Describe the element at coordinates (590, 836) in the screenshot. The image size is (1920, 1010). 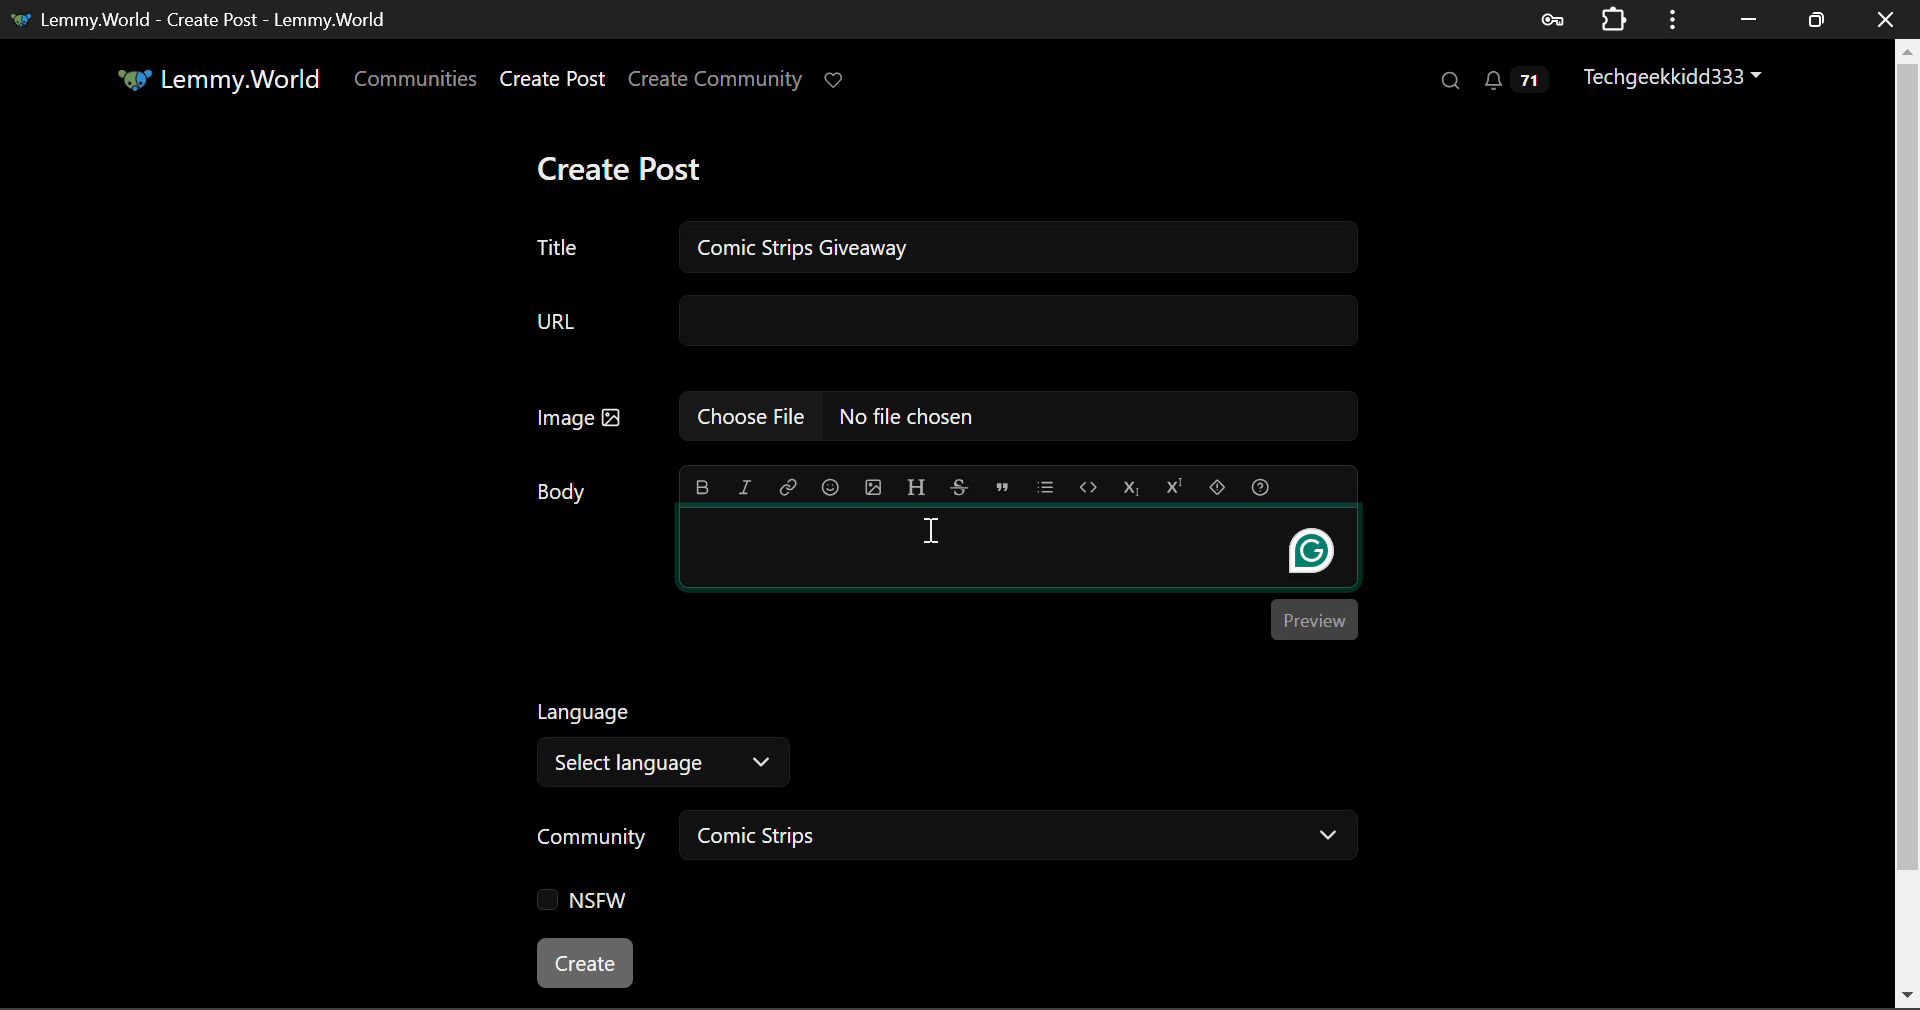
I see `Community` at that location.